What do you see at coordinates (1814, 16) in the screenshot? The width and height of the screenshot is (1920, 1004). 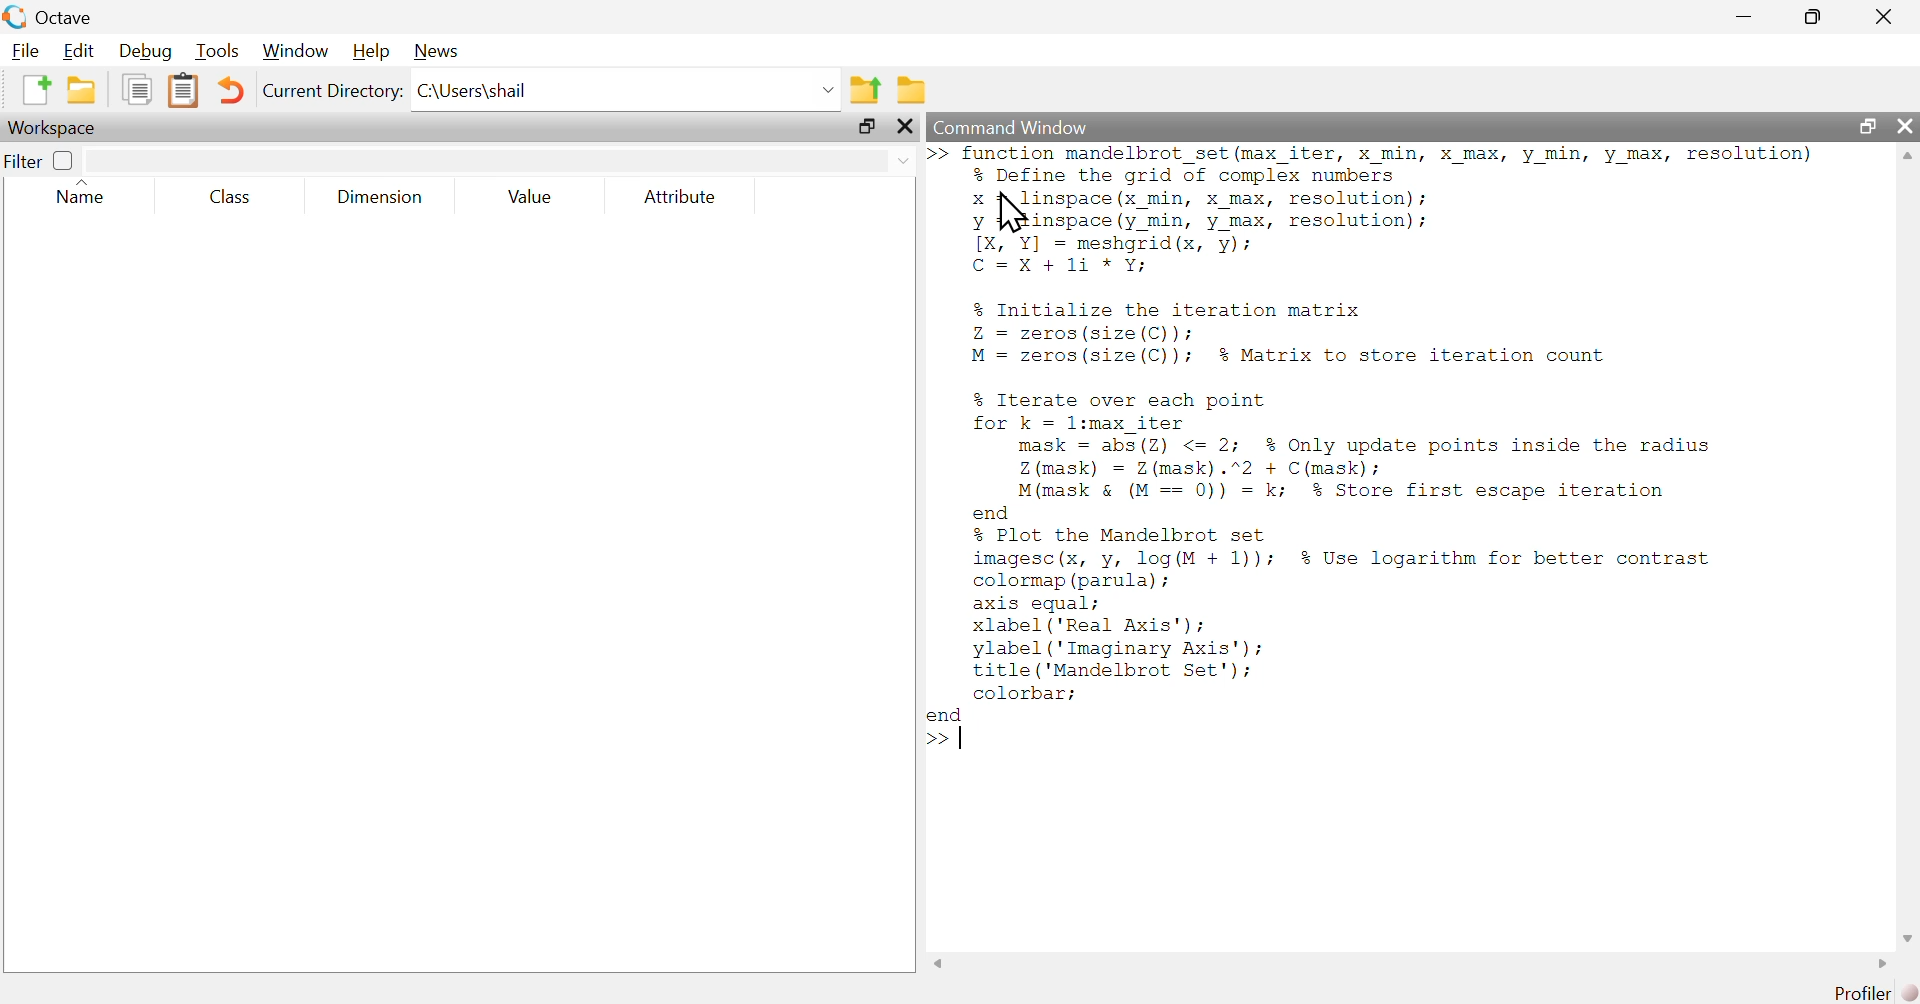 I see `maximize` at bounding box center [1814, 16].